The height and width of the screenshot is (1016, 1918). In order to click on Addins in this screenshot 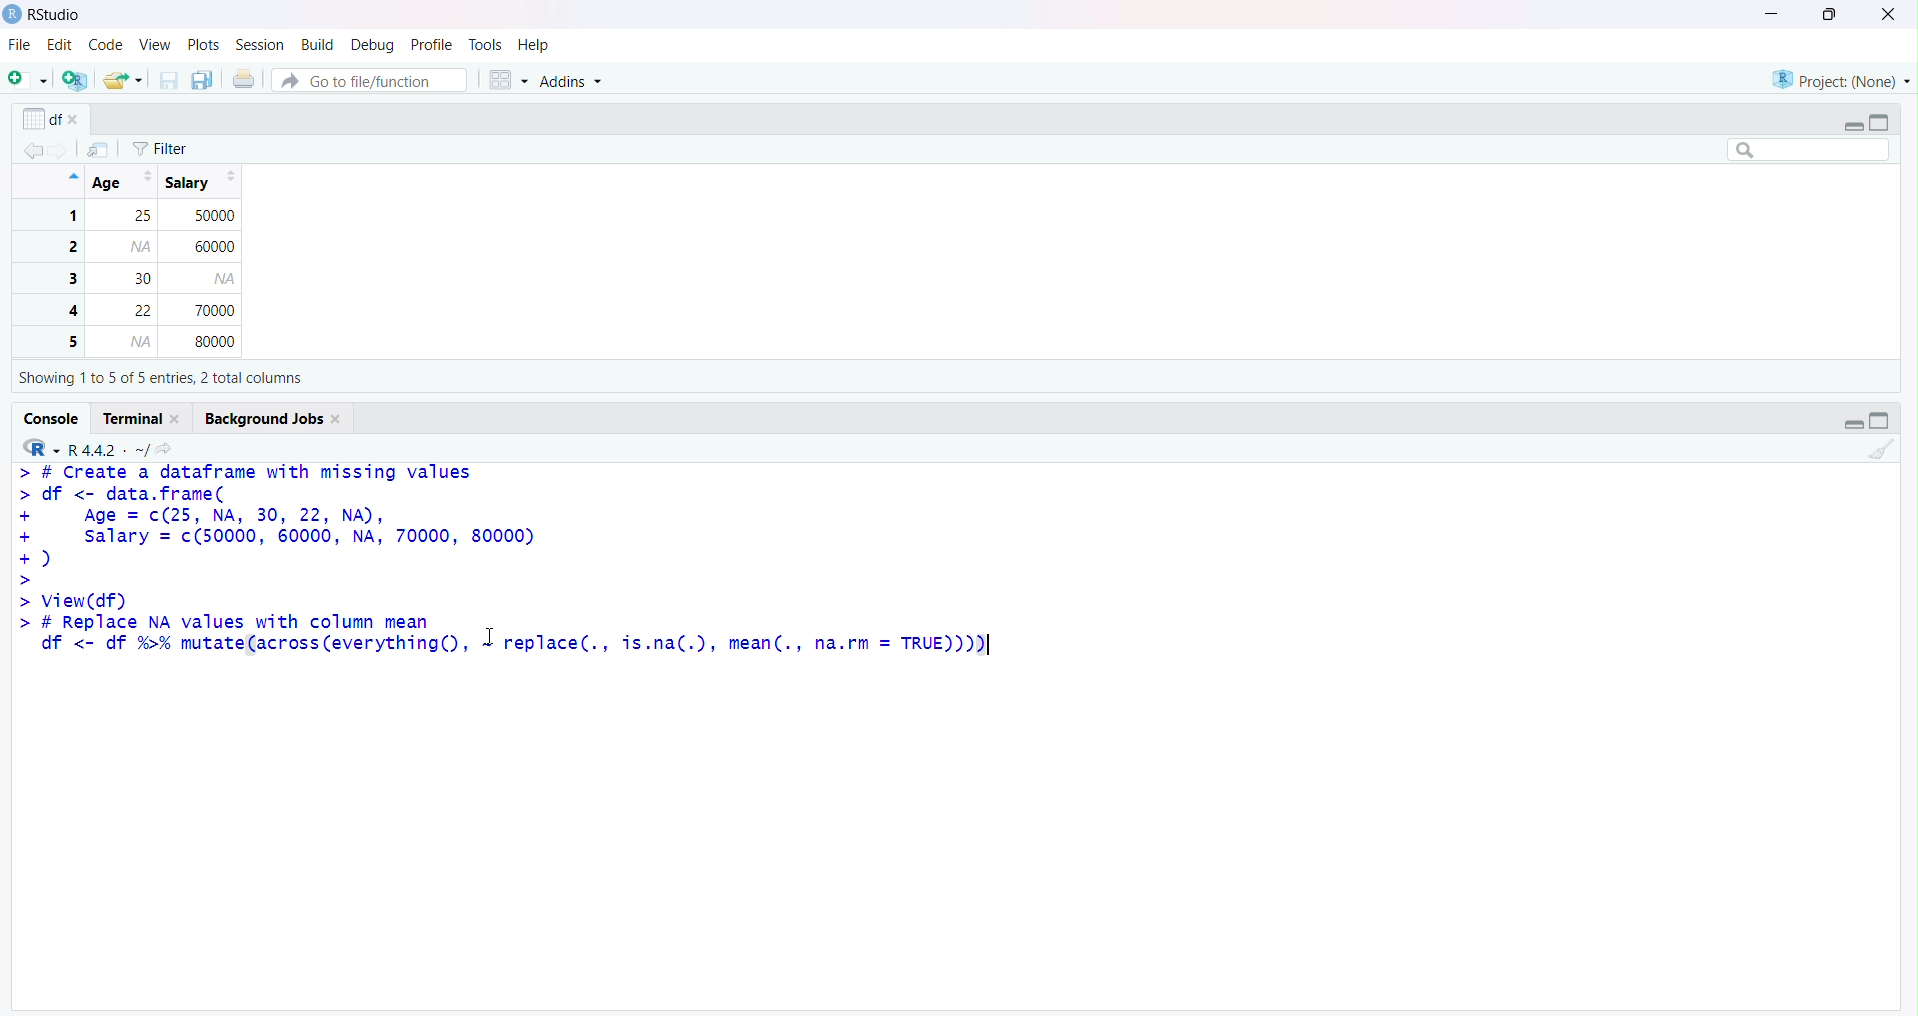, I will do `click(571, 78)`.